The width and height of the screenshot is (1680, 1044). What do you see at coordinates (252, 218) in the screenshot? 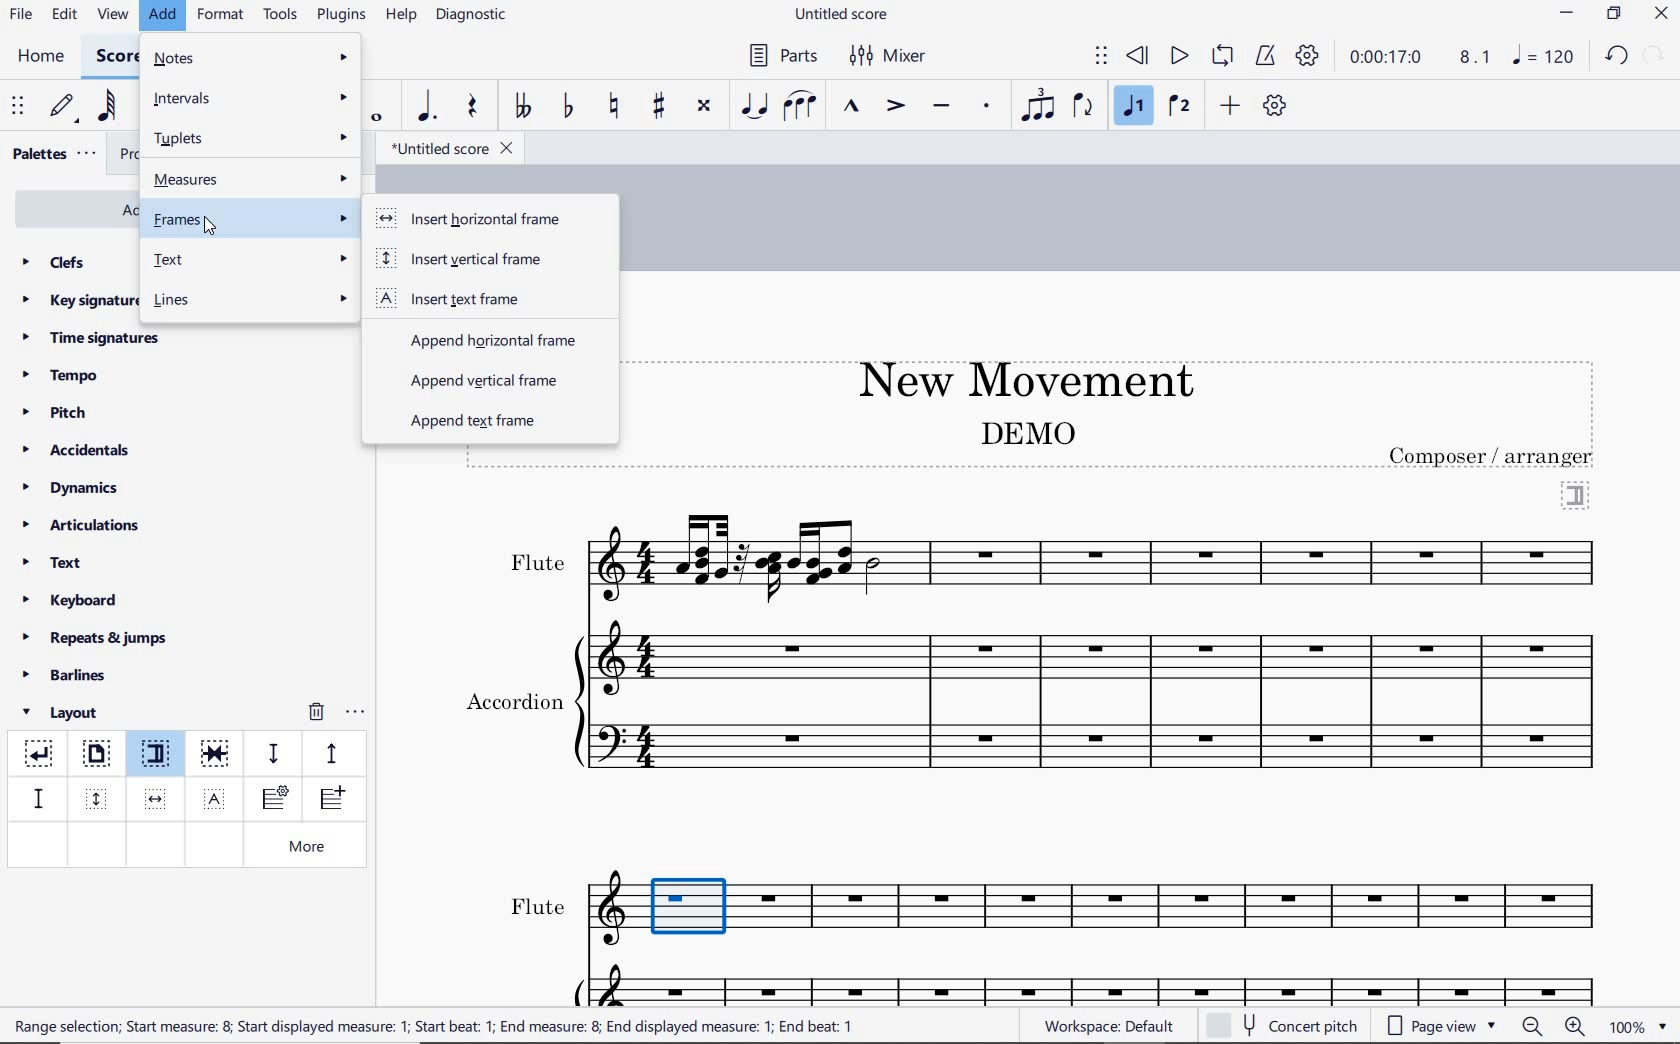
I see `frames` at bounding box center [252, 218].